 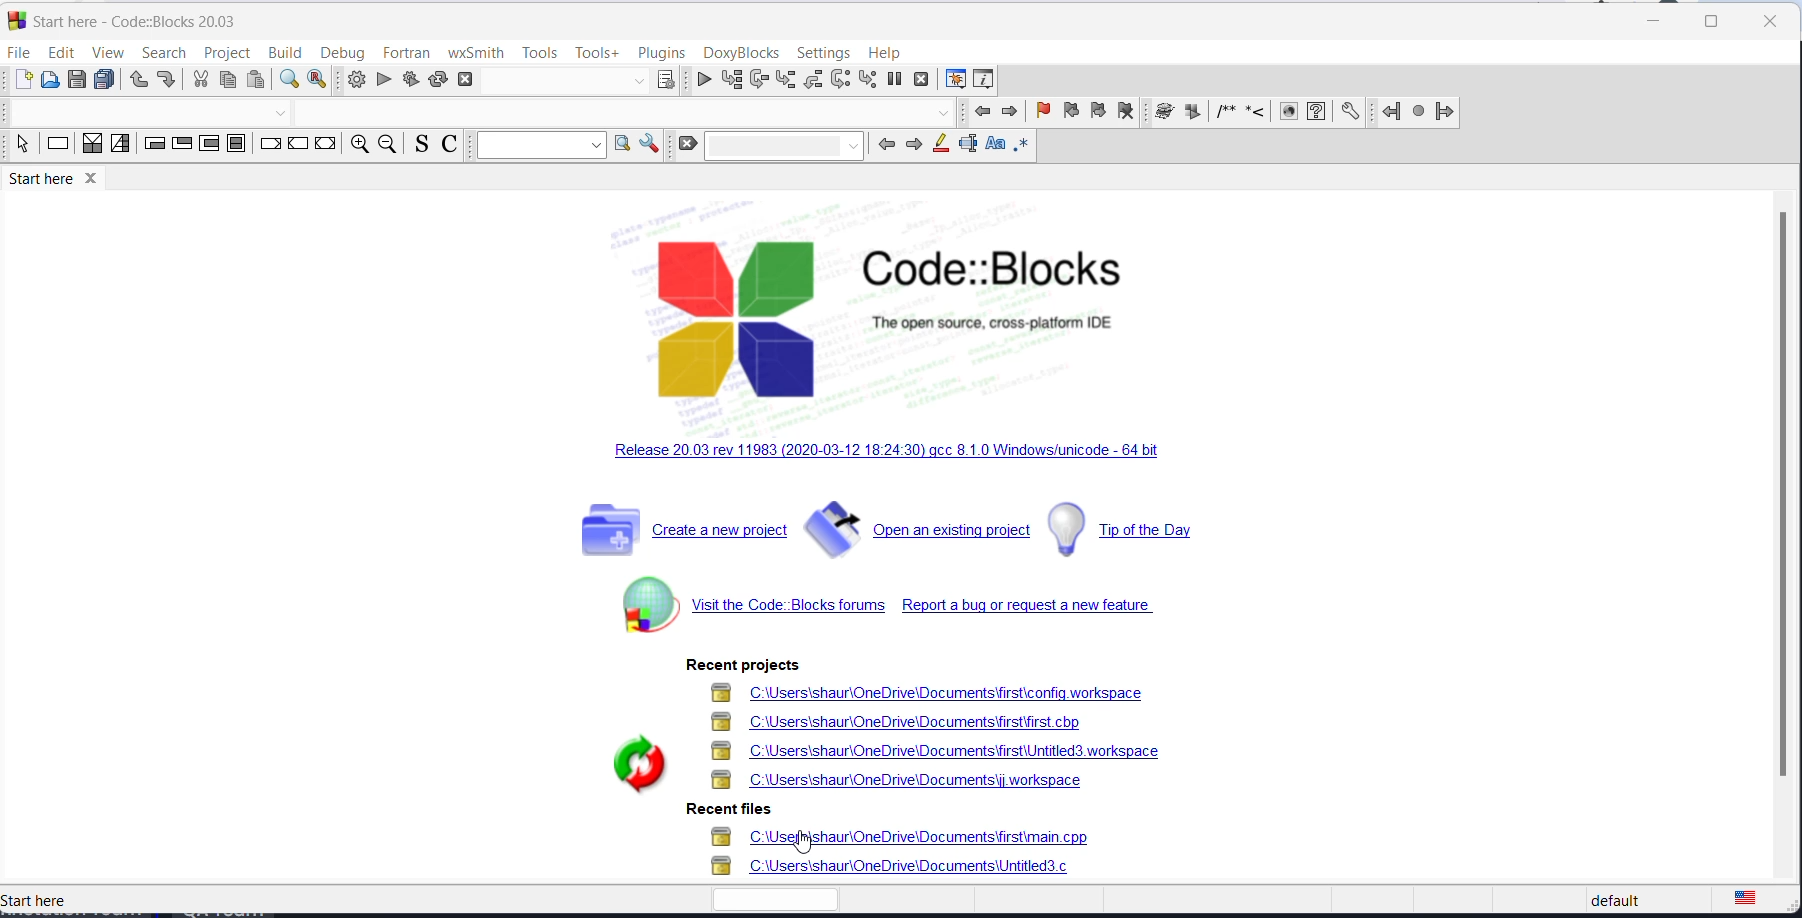 What do you see at coordinates (131, 20) in the screenshot?
I see `start here tab` at bounding box center [131, 20].